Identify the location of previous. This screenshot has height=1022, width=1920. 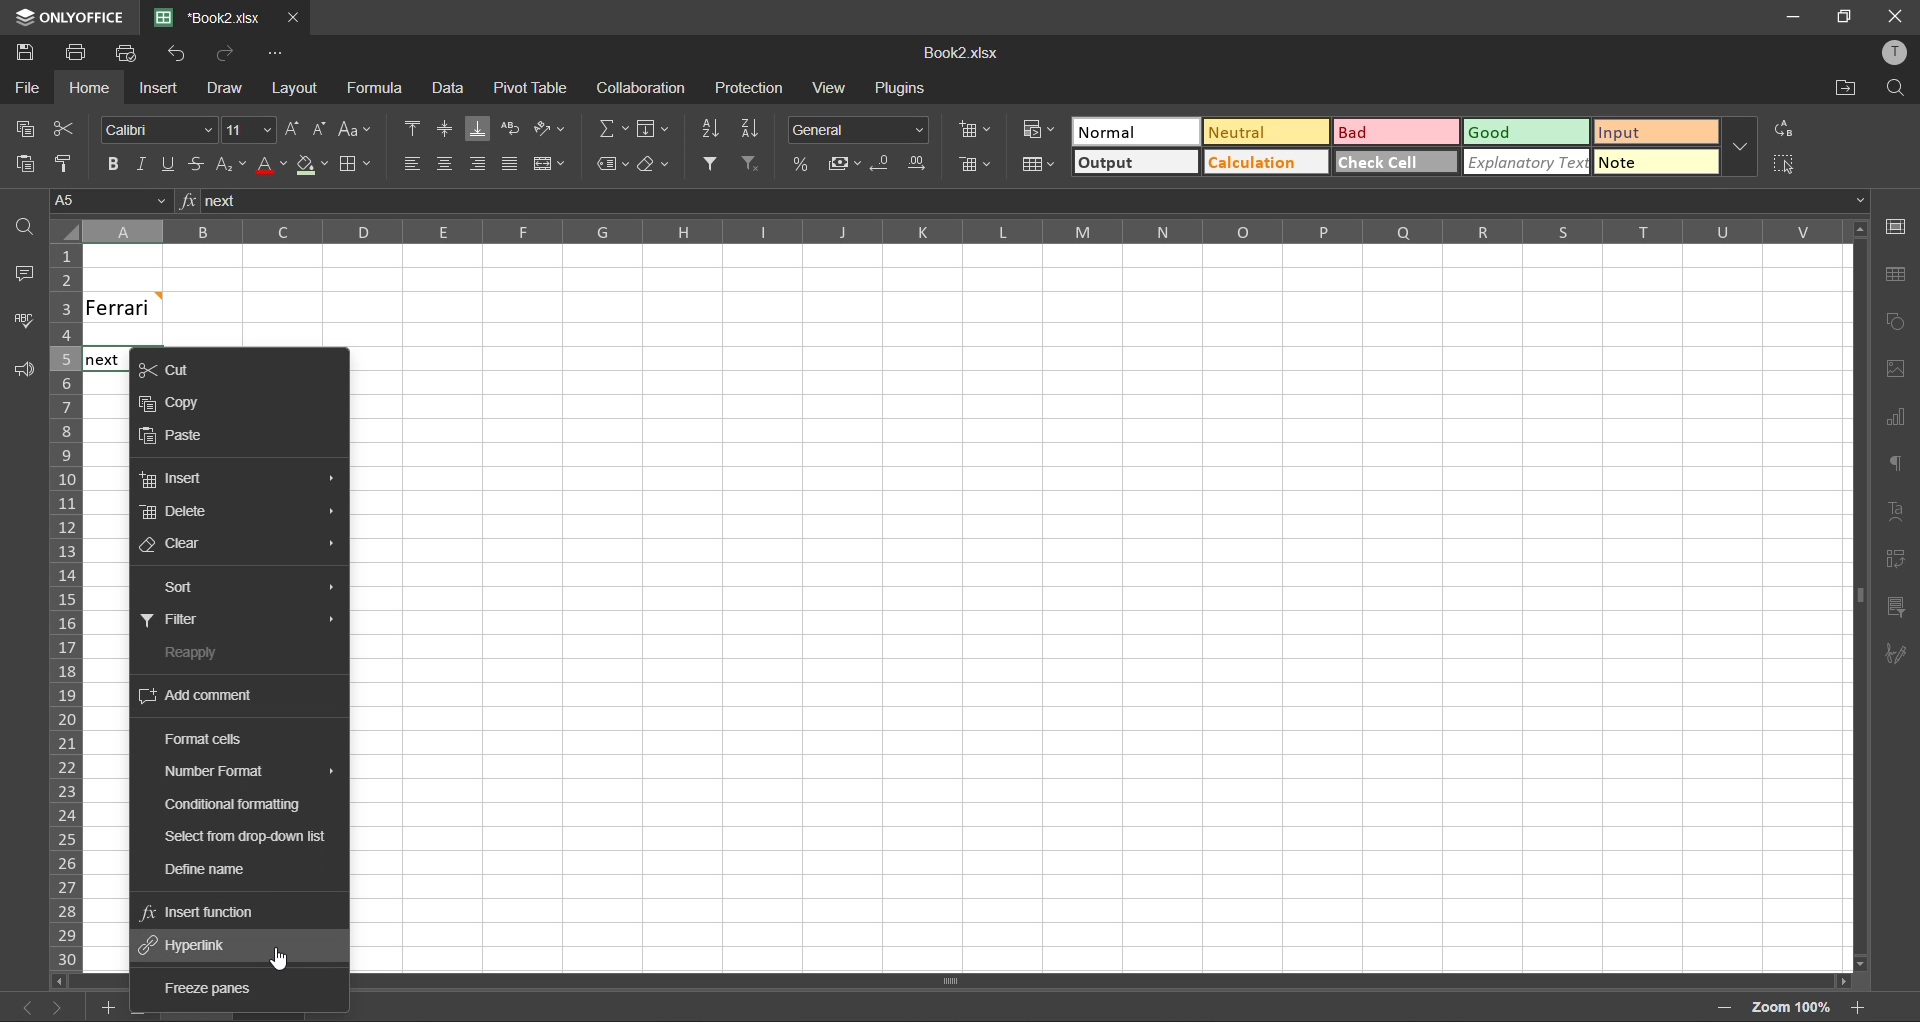
(16, 1005).